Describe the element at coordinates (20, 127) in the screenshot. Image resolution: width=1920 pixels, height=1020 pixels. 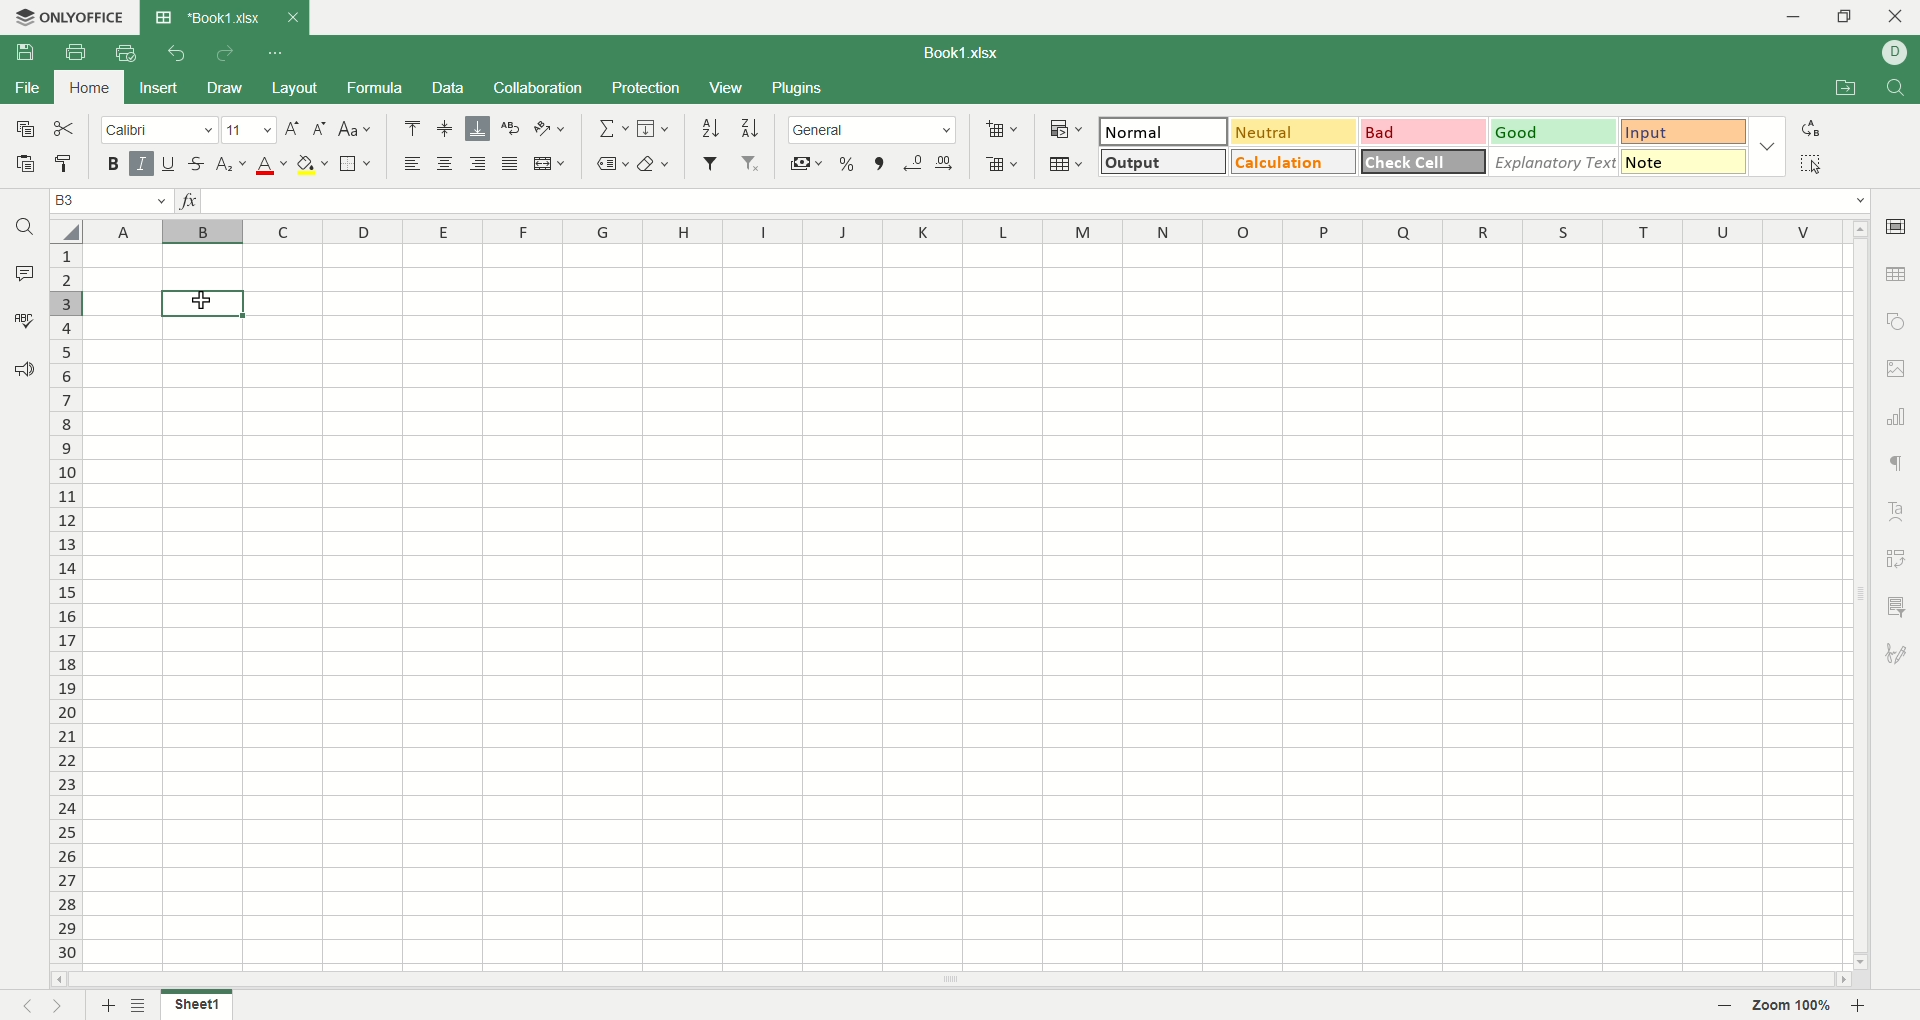
I see `copy` at that location.